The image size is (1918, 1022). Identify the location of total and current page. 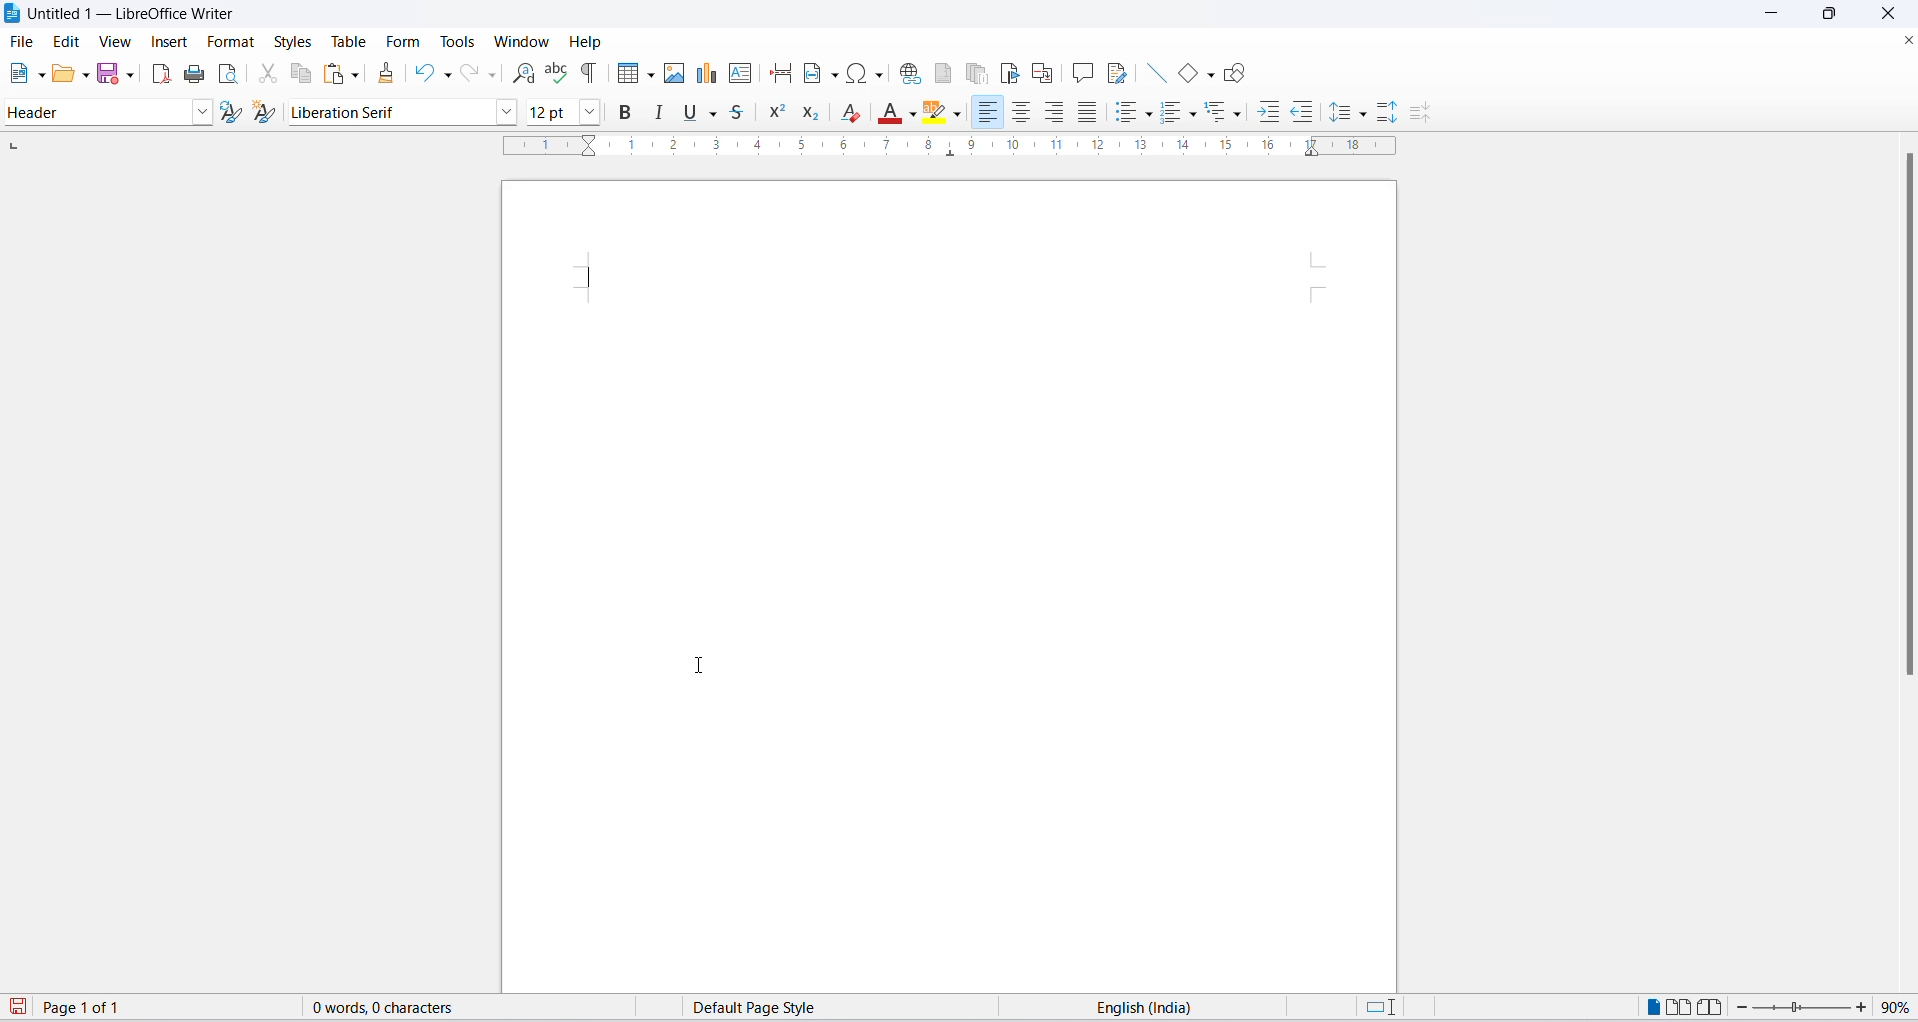
(97, 1009).